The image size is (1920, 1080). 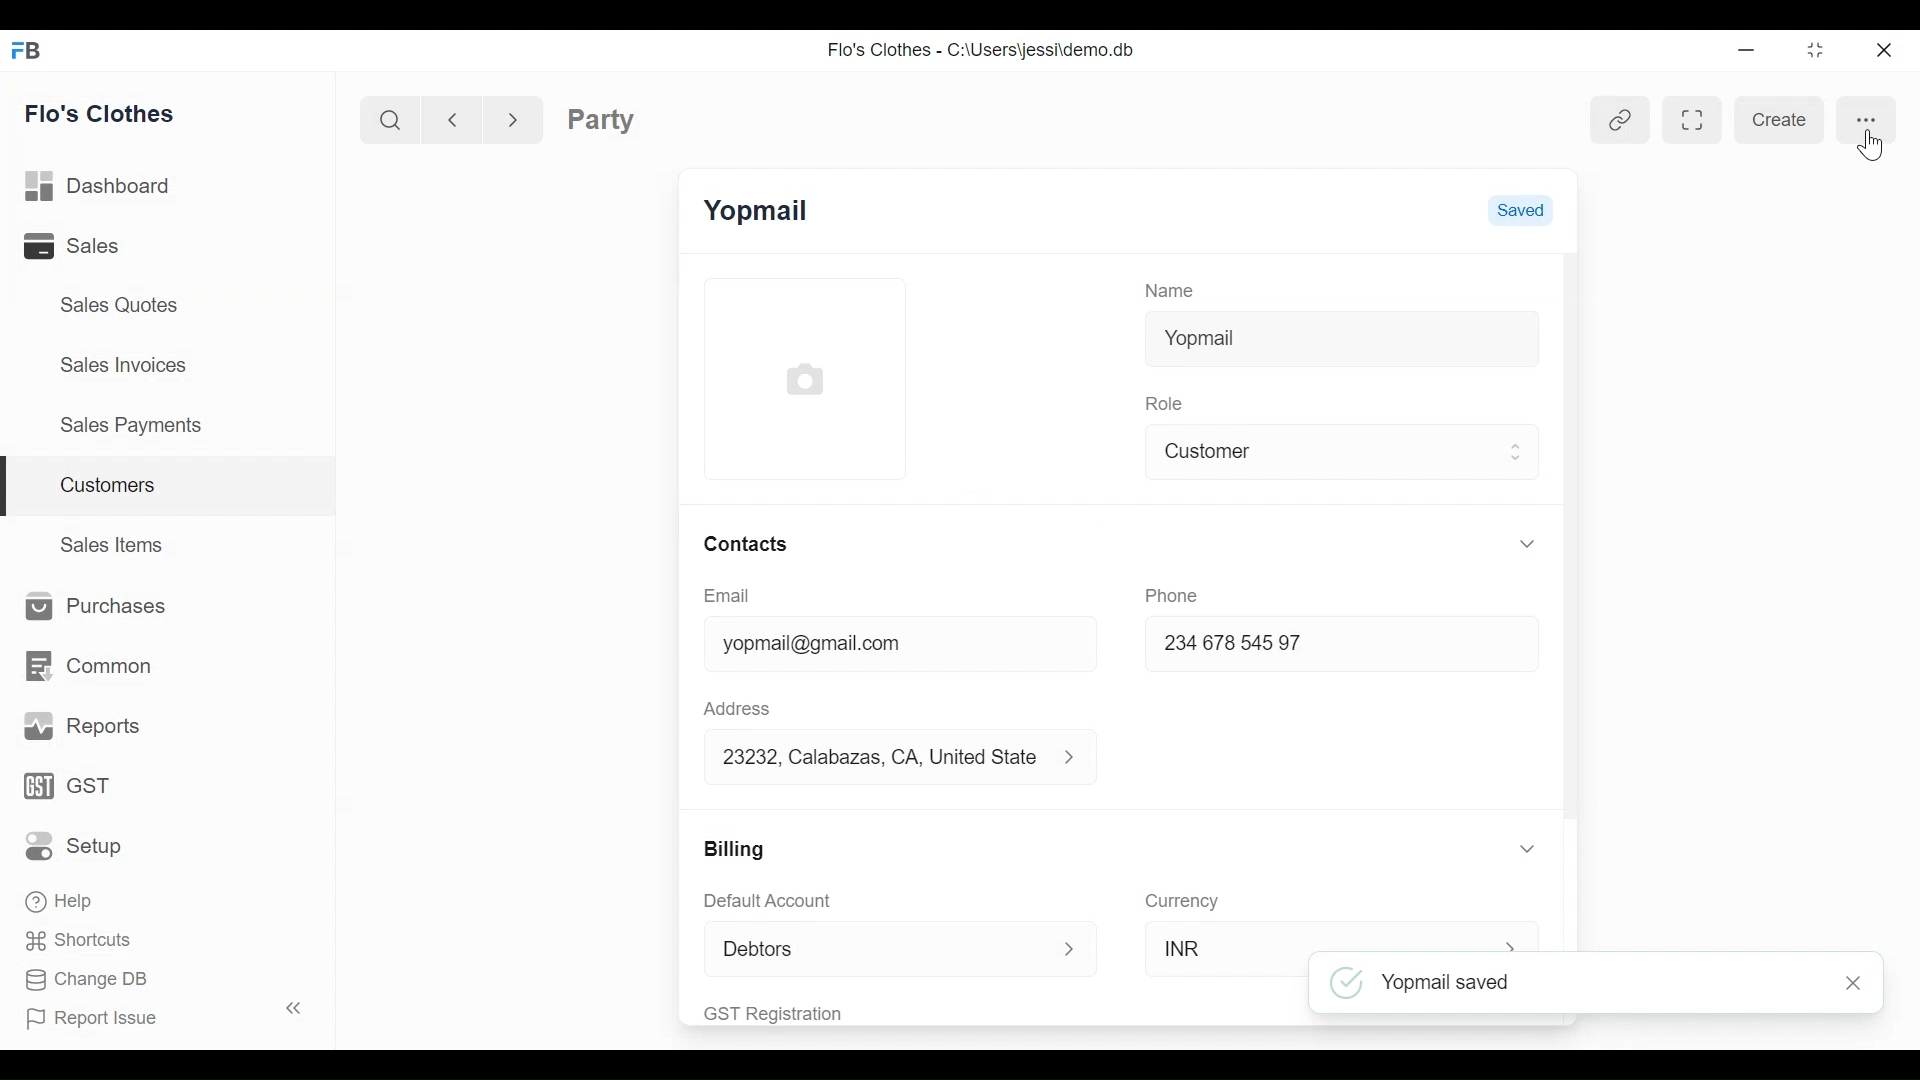 I want to click on Expand, so click(x=1071, y=947).